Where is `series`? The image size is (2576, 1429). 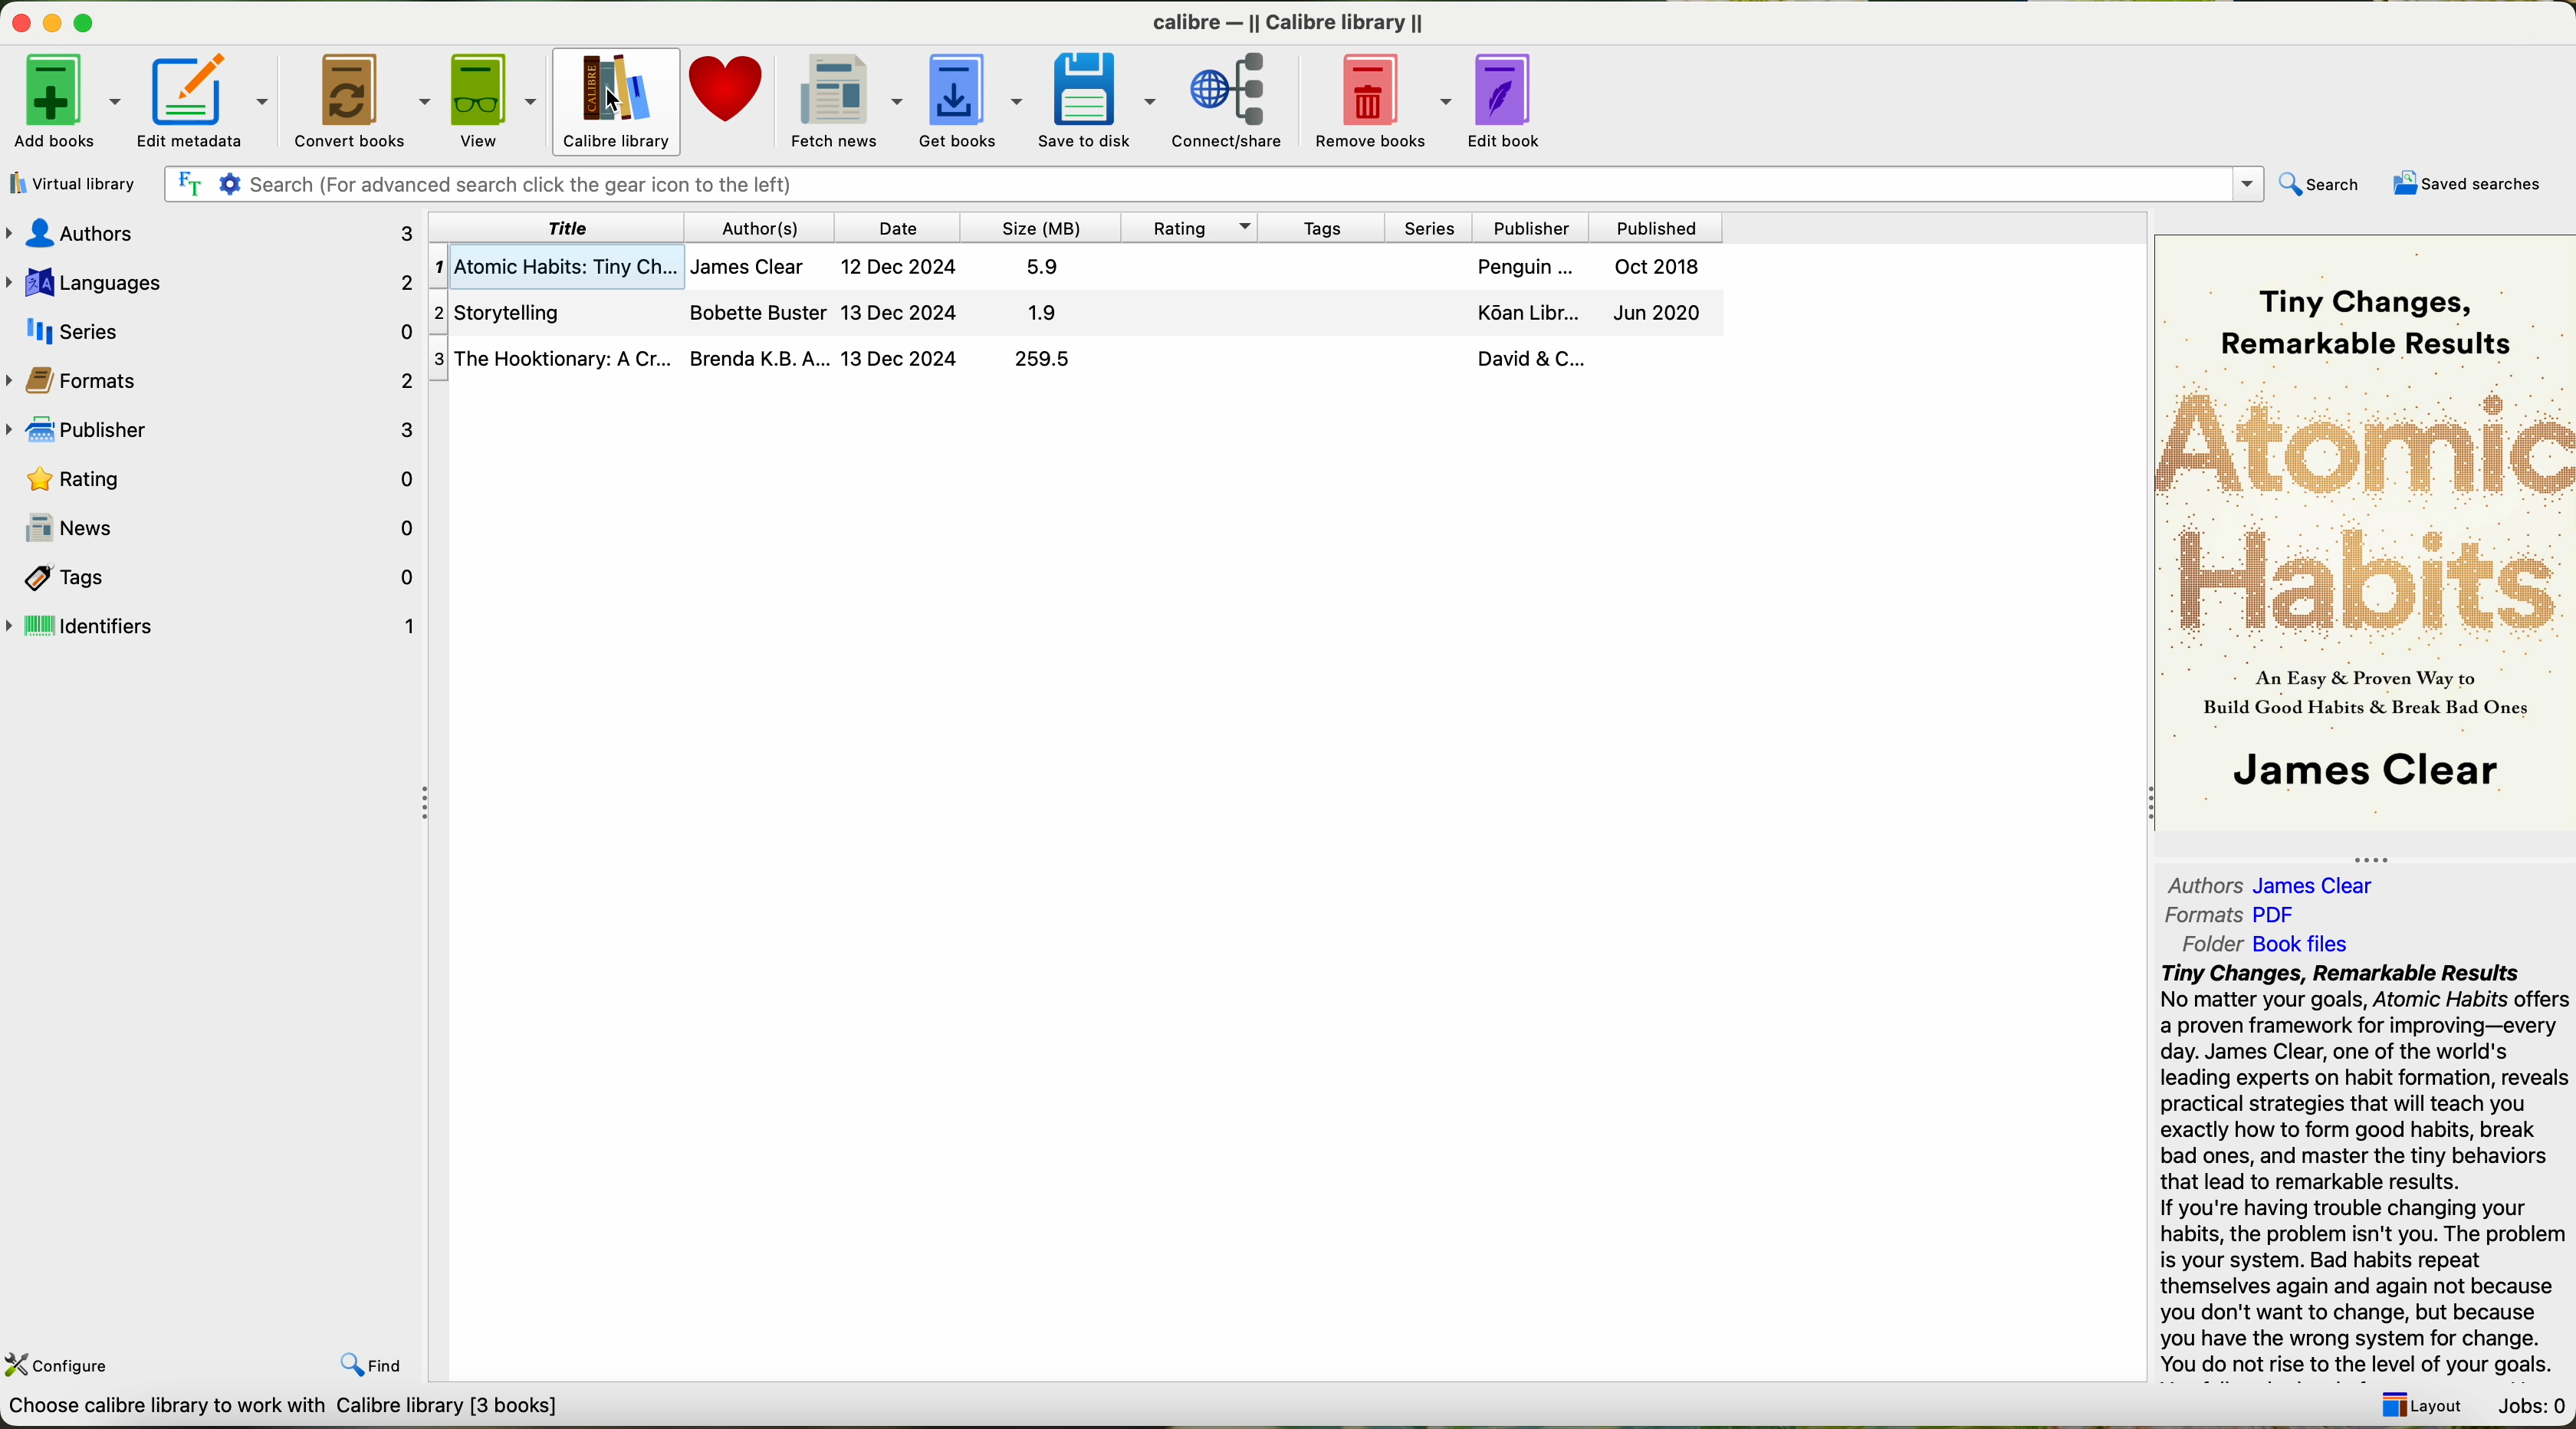 series is located at coordinates (1423, 226).